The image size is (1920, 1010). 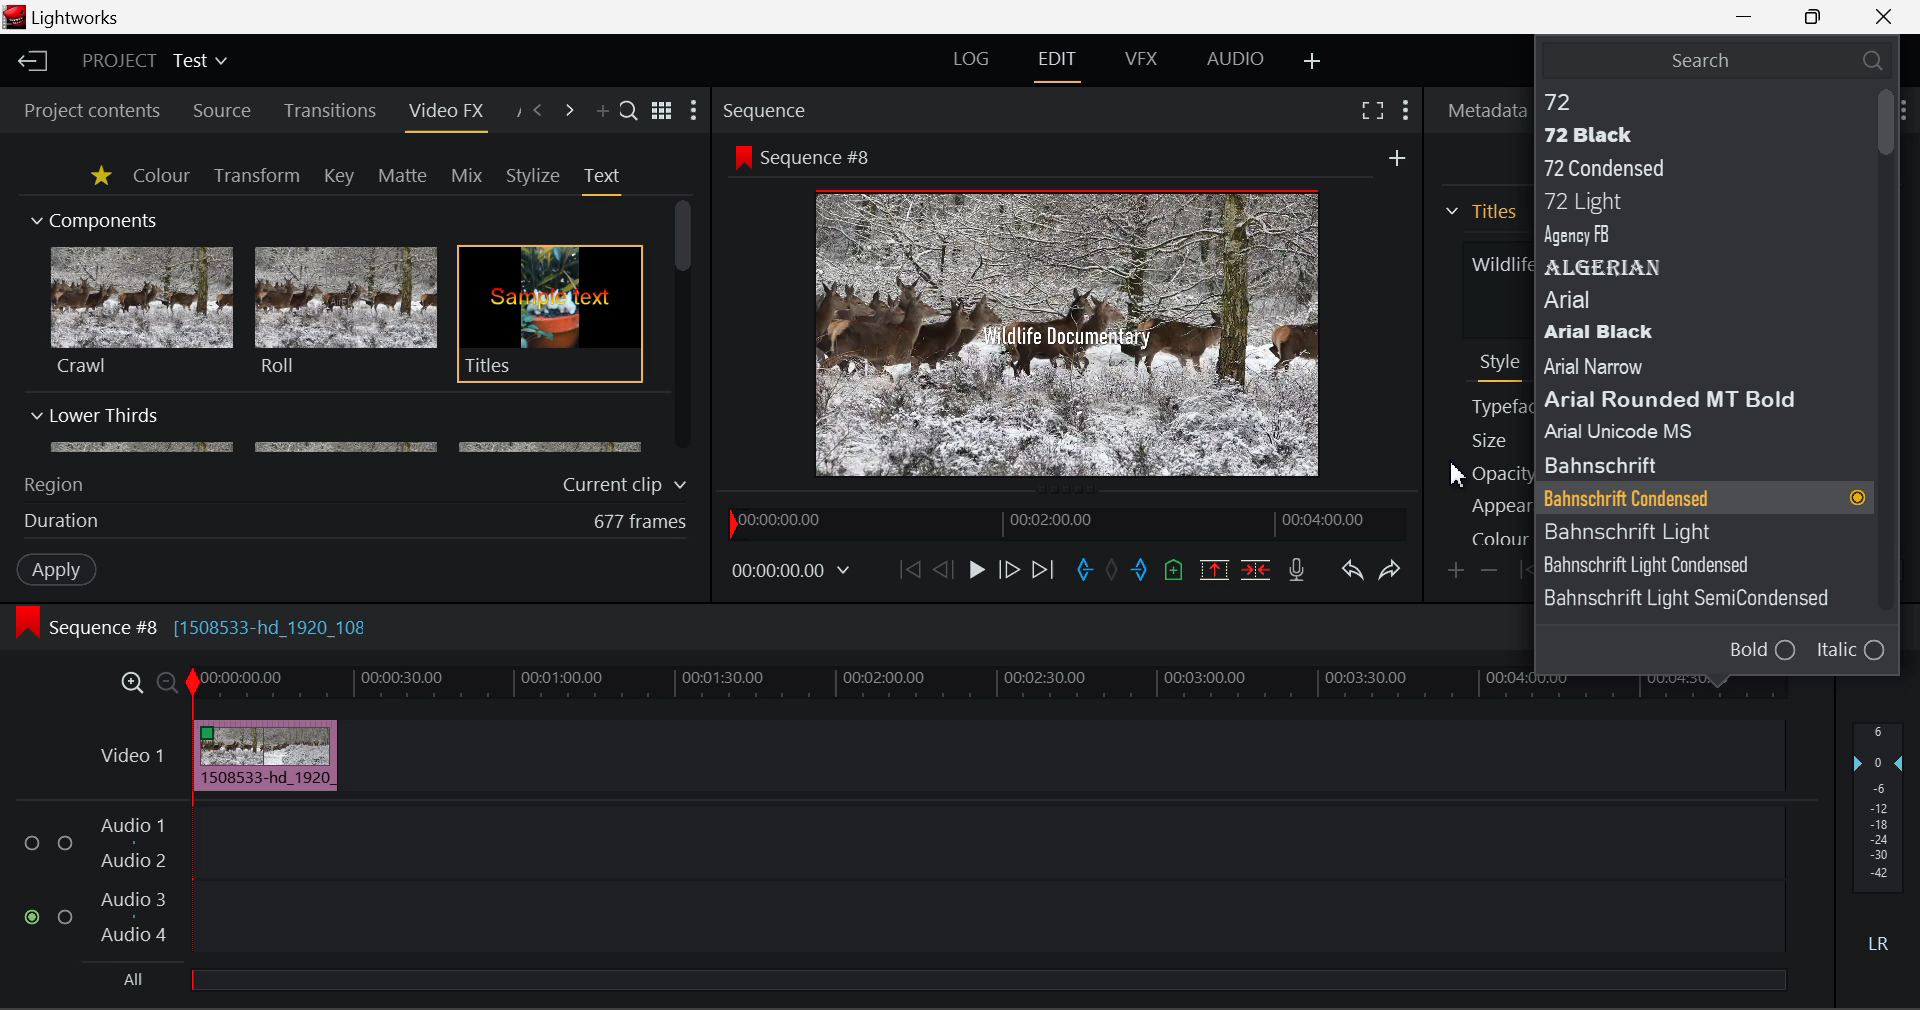 I want to click on Show Settings, so click(x=1408, y=111).